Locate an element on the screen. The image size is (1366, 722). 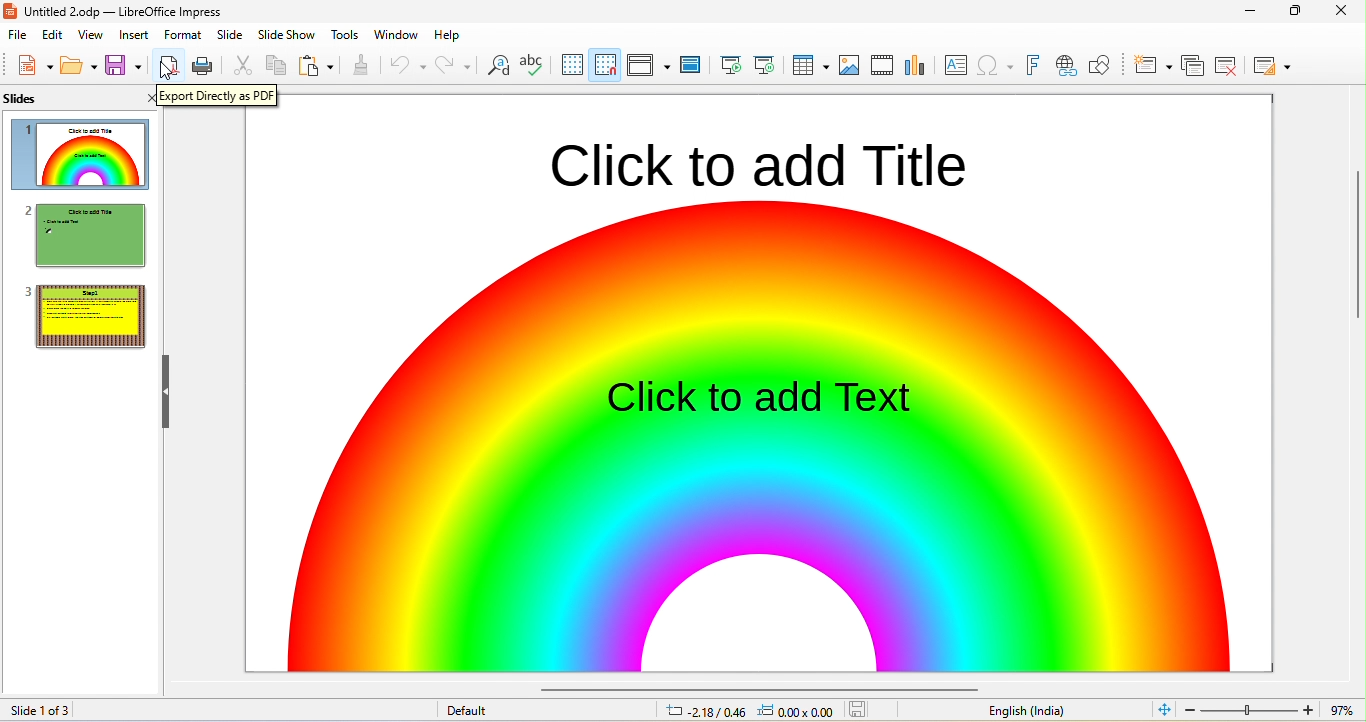
slide is located at coordinates (45, 100).